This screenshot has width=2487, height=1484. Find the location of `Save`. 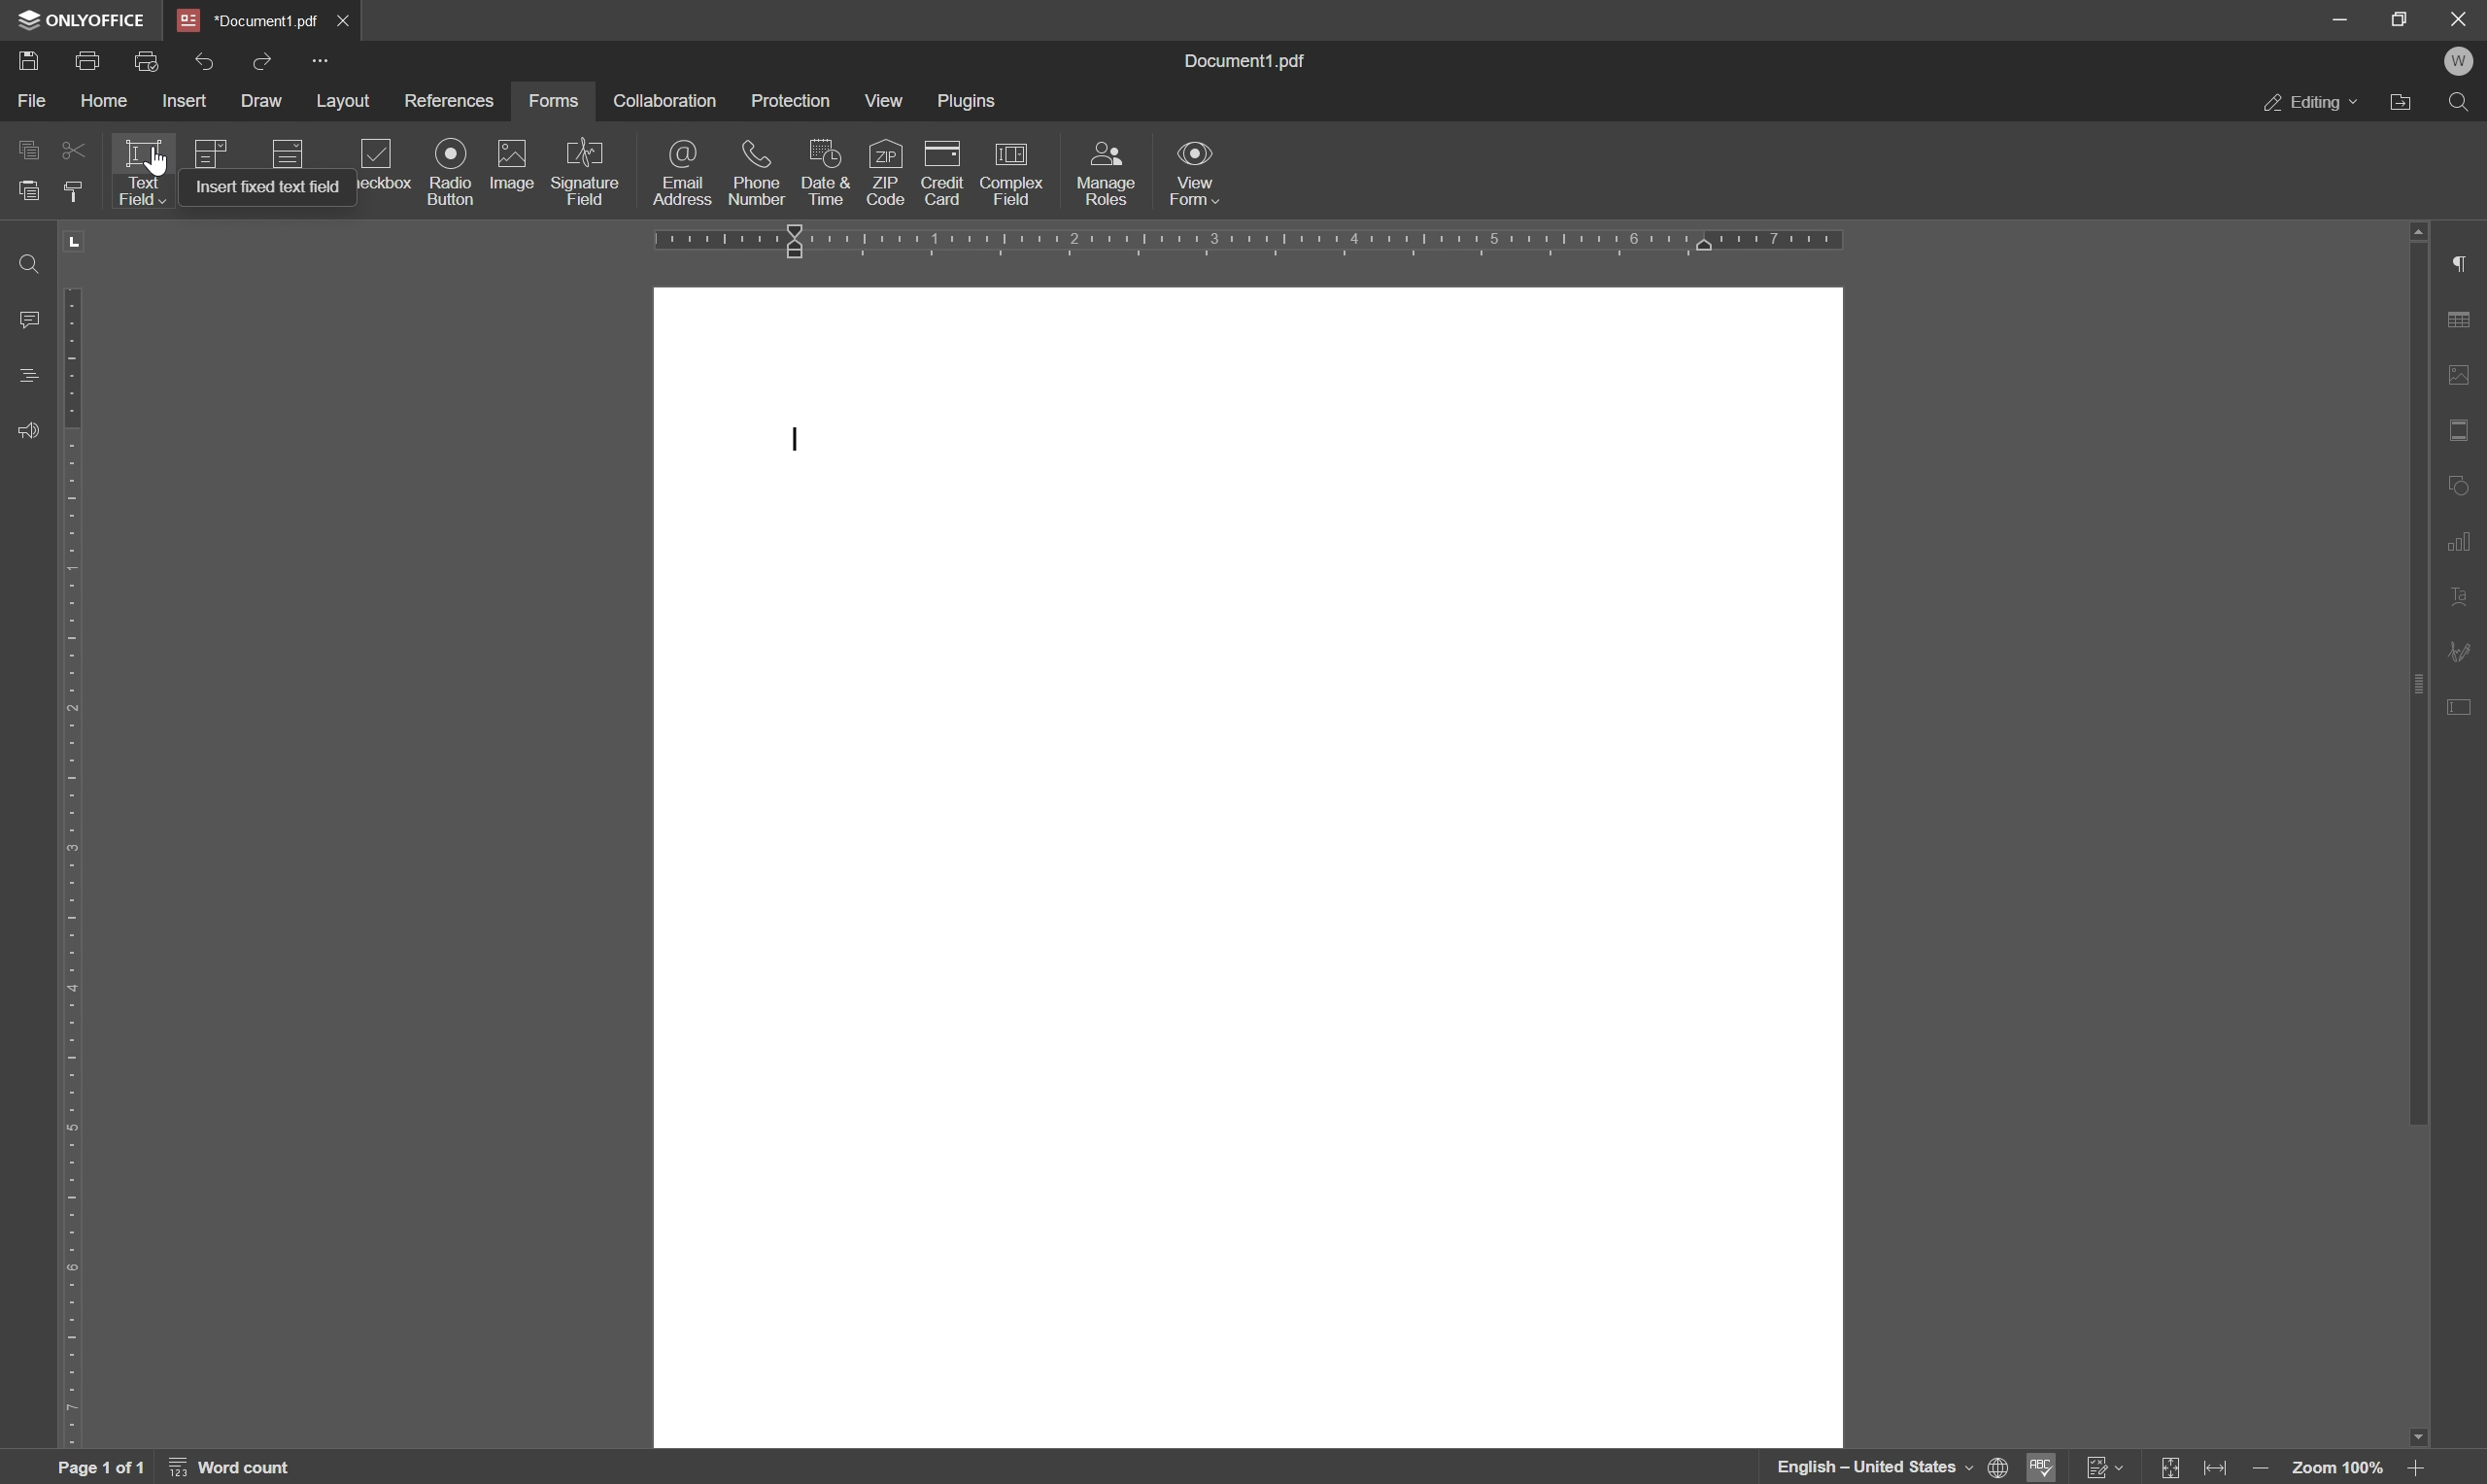

Save is located at coordinates (30, 63).